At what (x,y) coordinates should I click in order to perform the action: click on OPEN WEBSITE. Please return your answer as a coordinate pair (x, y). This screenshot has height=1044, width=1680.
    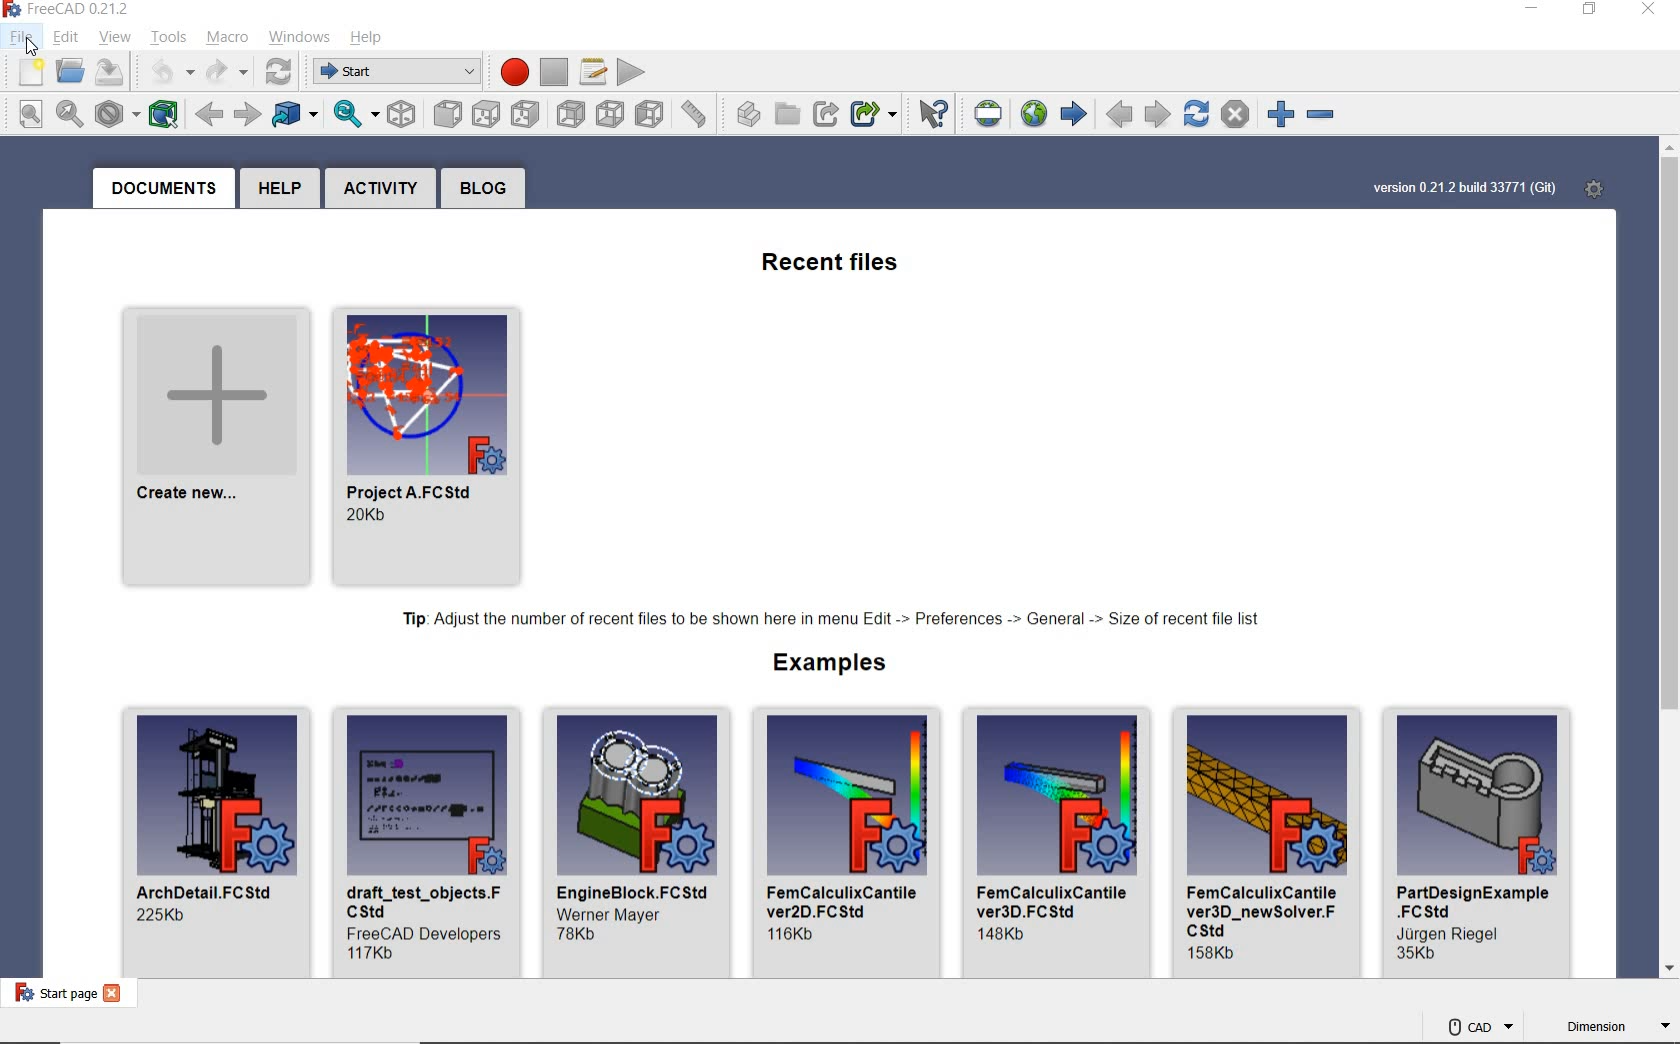
    Looking at the image, I should click on (1031, 113).